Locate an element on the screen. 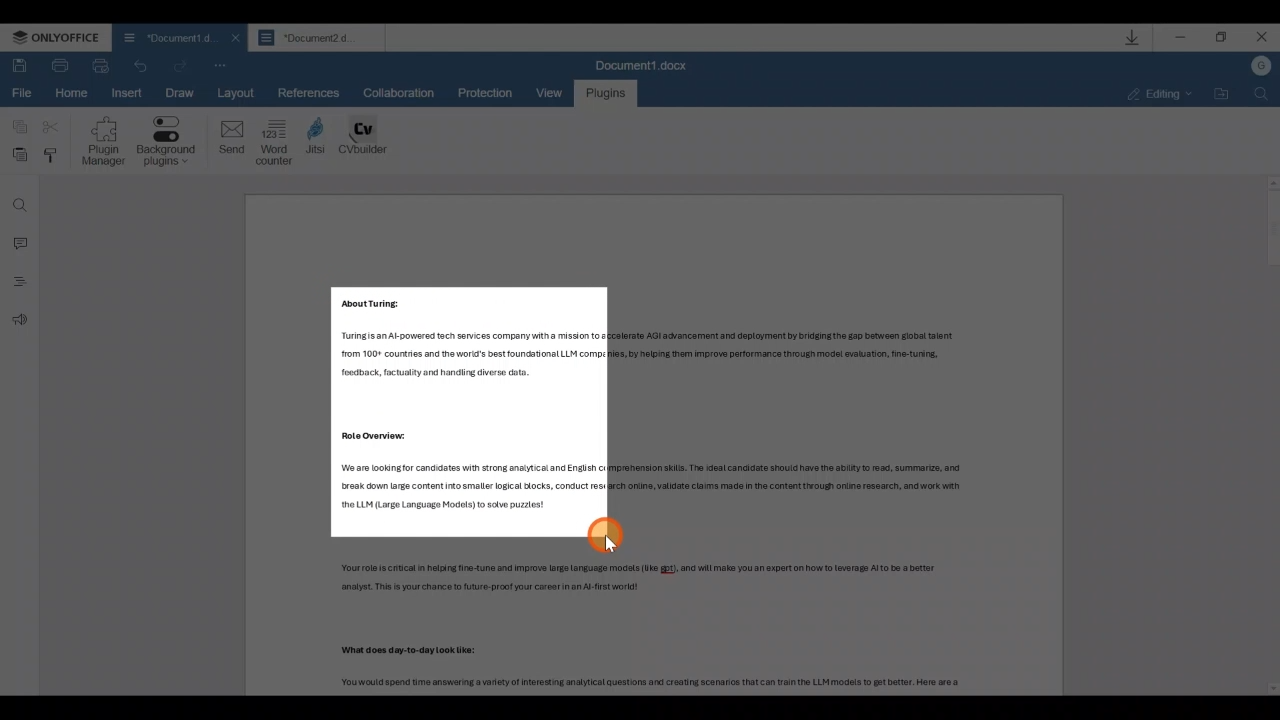  Customize quick access toolbar is located at coordinates (221, 66).